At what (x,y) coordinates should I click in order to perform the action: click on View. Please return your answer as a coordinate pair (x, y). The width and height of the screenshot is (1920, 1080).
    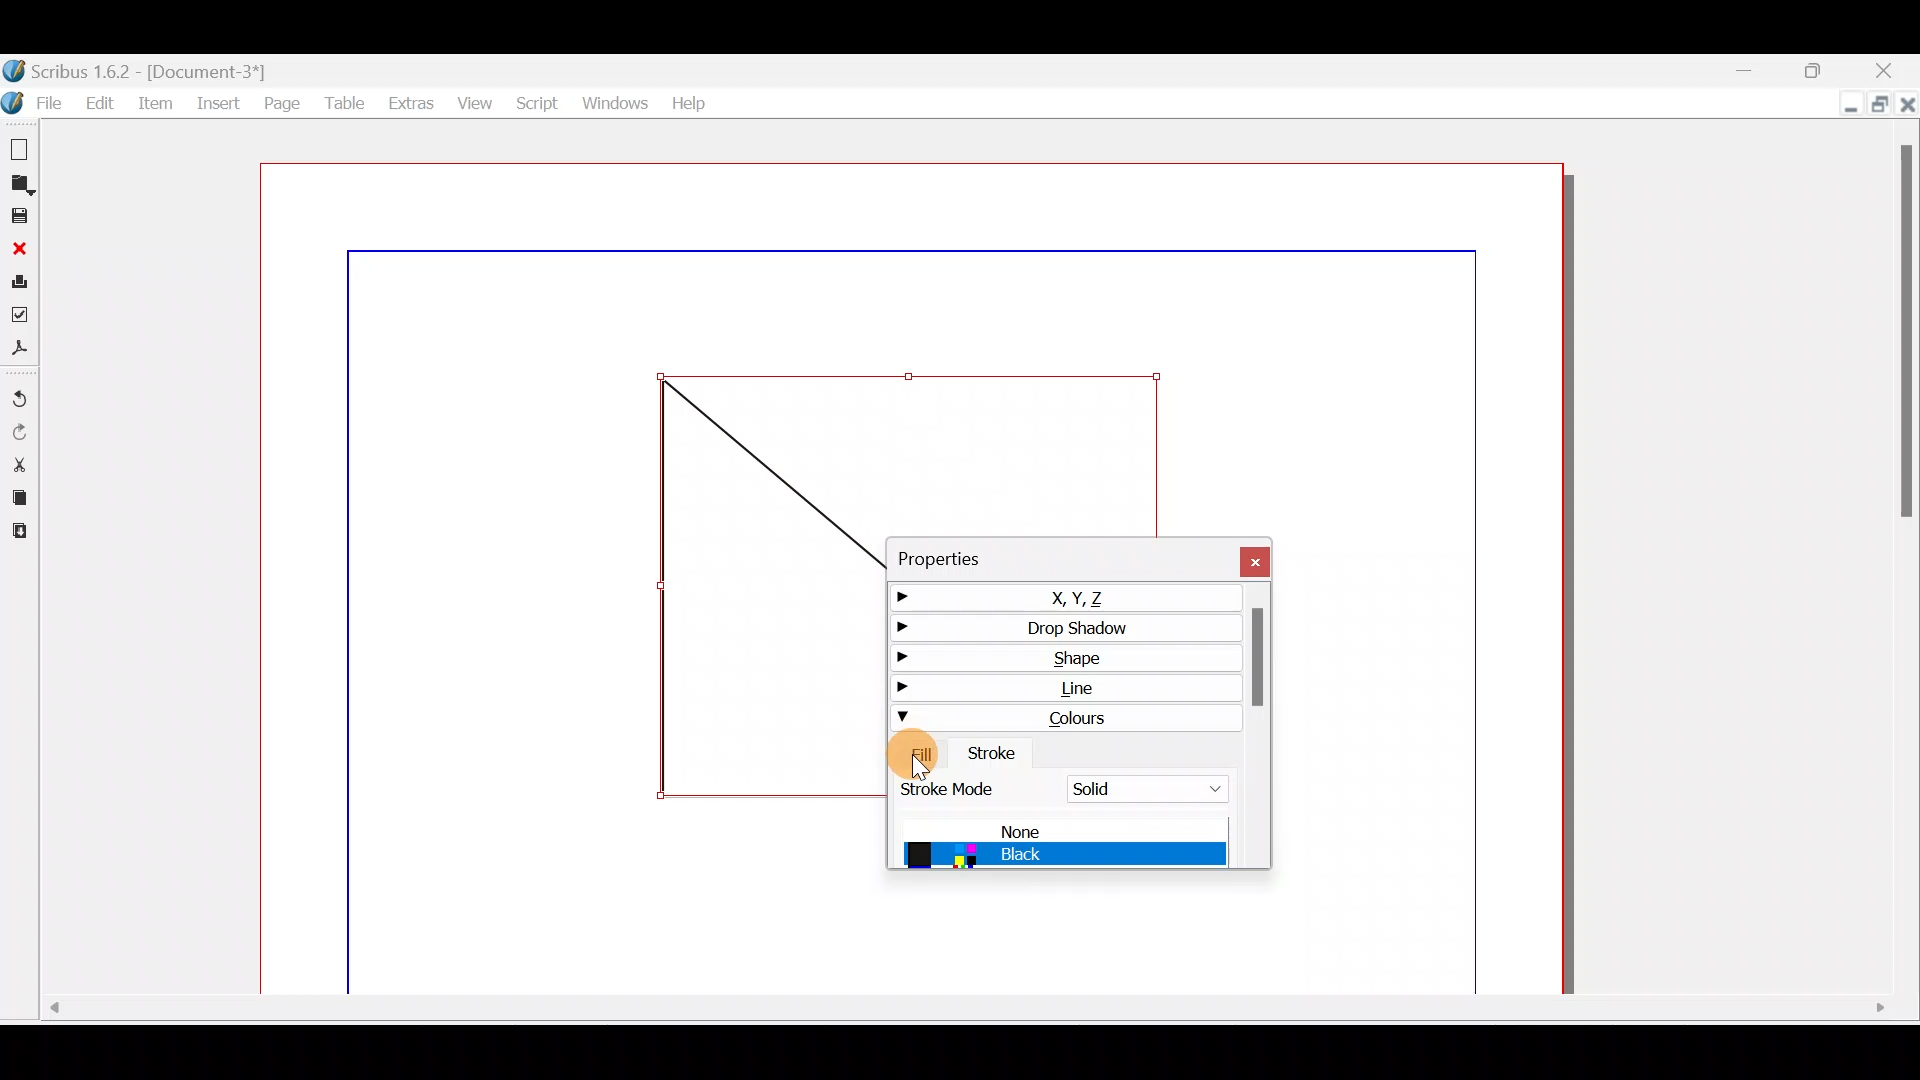
    Looking at the image, I should click on (472, 99).